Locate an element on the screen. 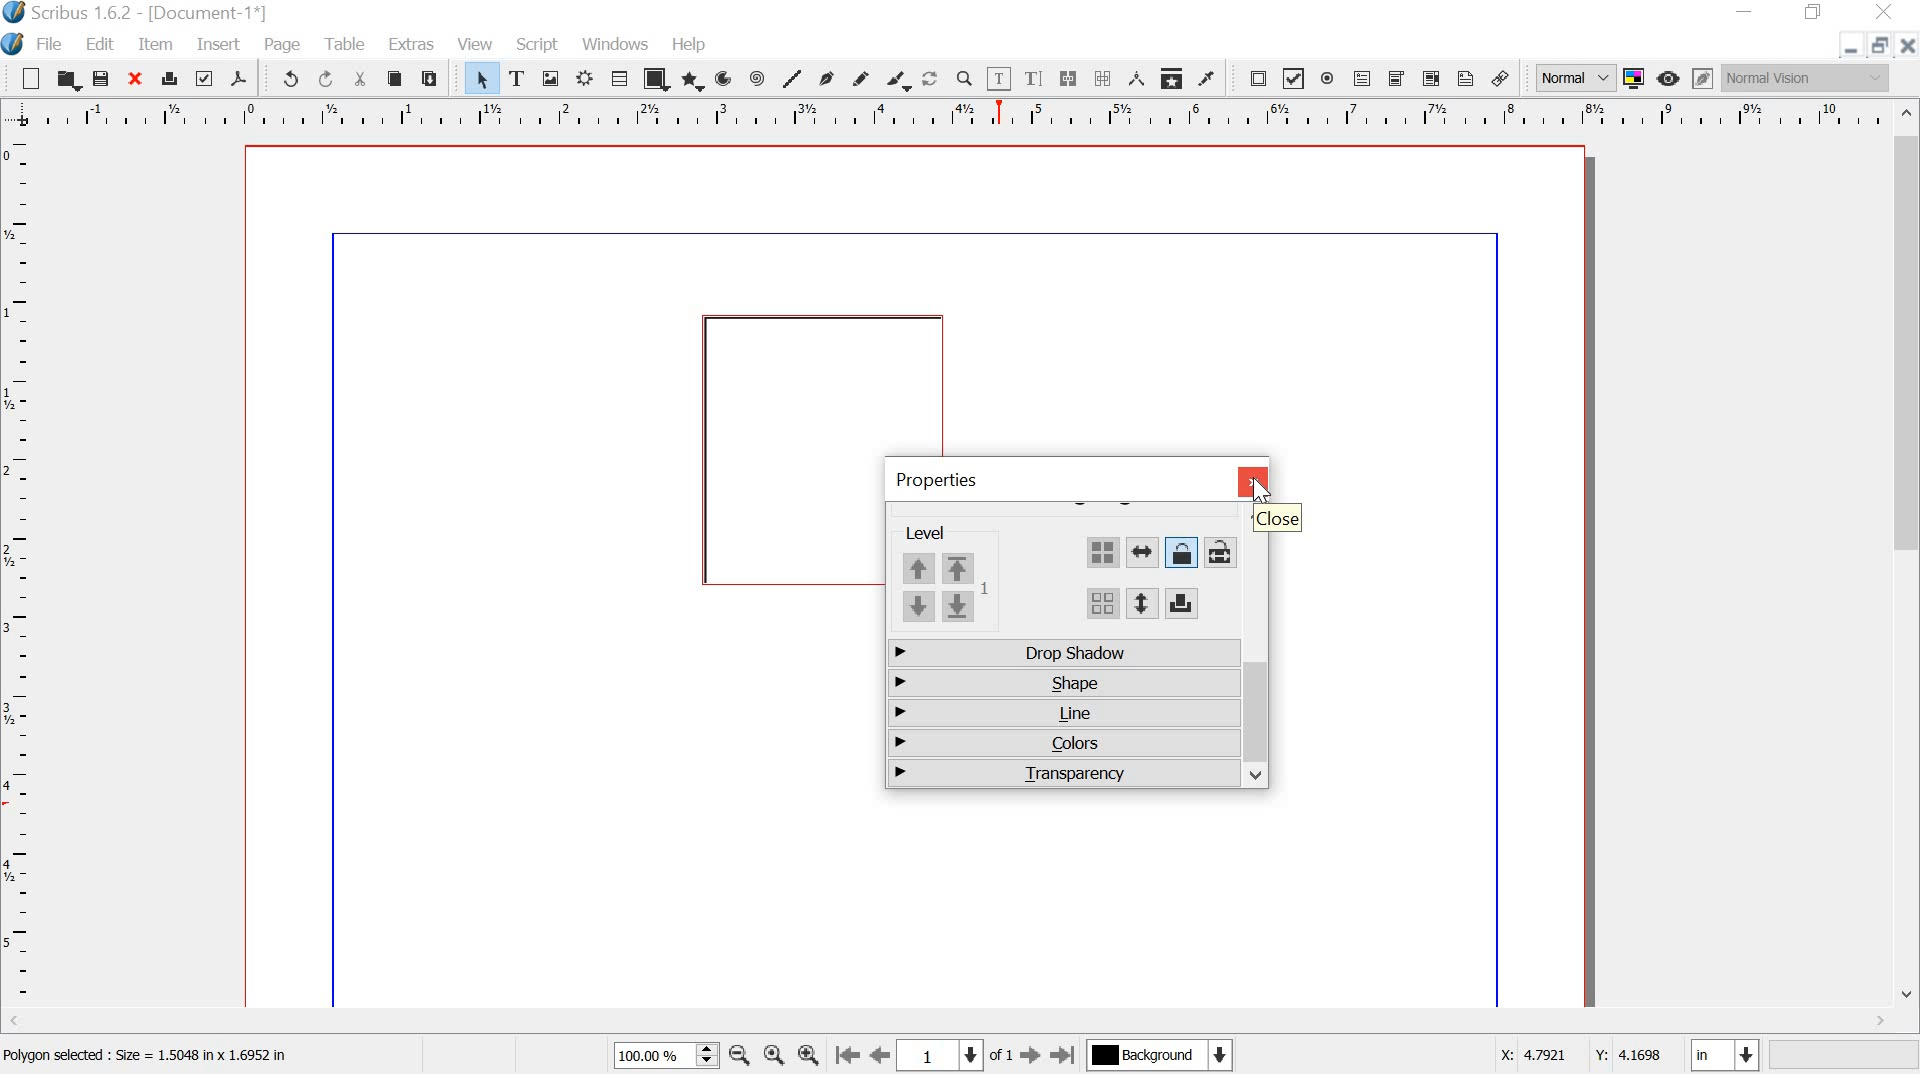 The width and height of the screenshot is (1920, 1074). level up is located at coordinates (947, 567).